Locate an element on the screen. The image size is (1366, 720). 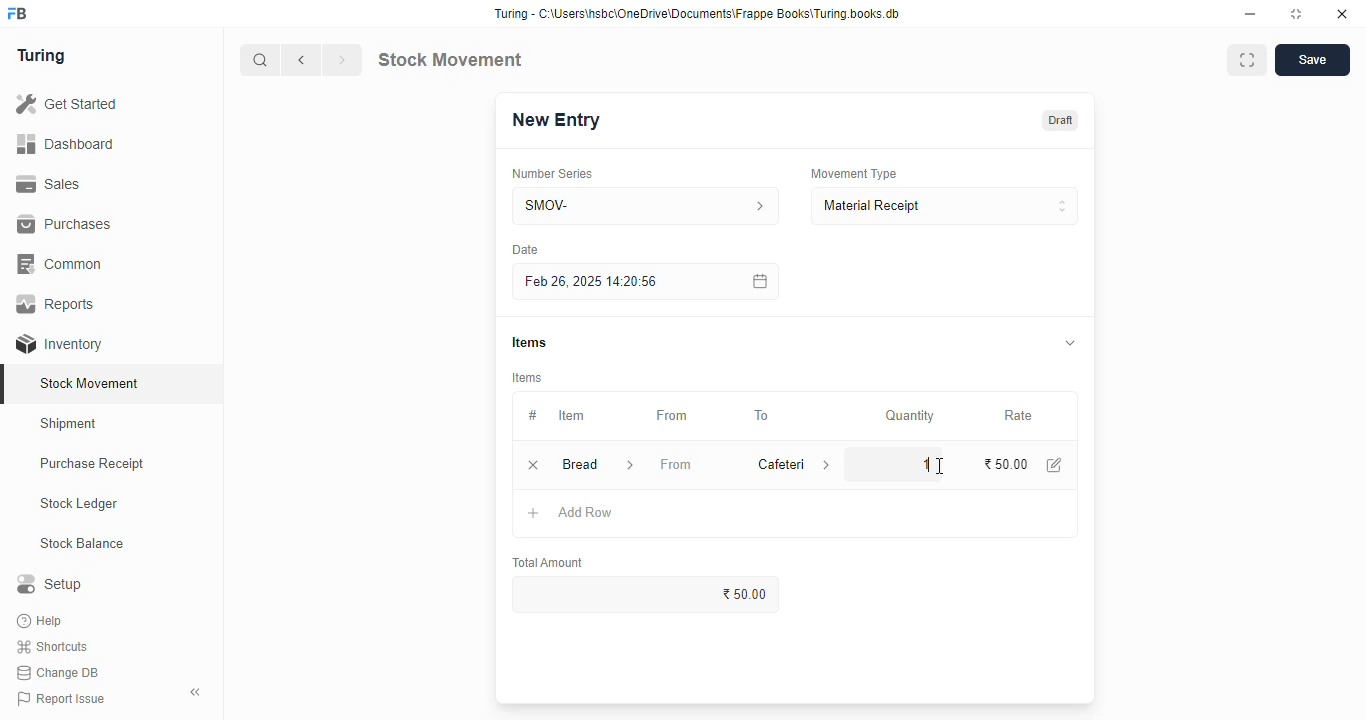
quantity is located at coordinates (910, 416).